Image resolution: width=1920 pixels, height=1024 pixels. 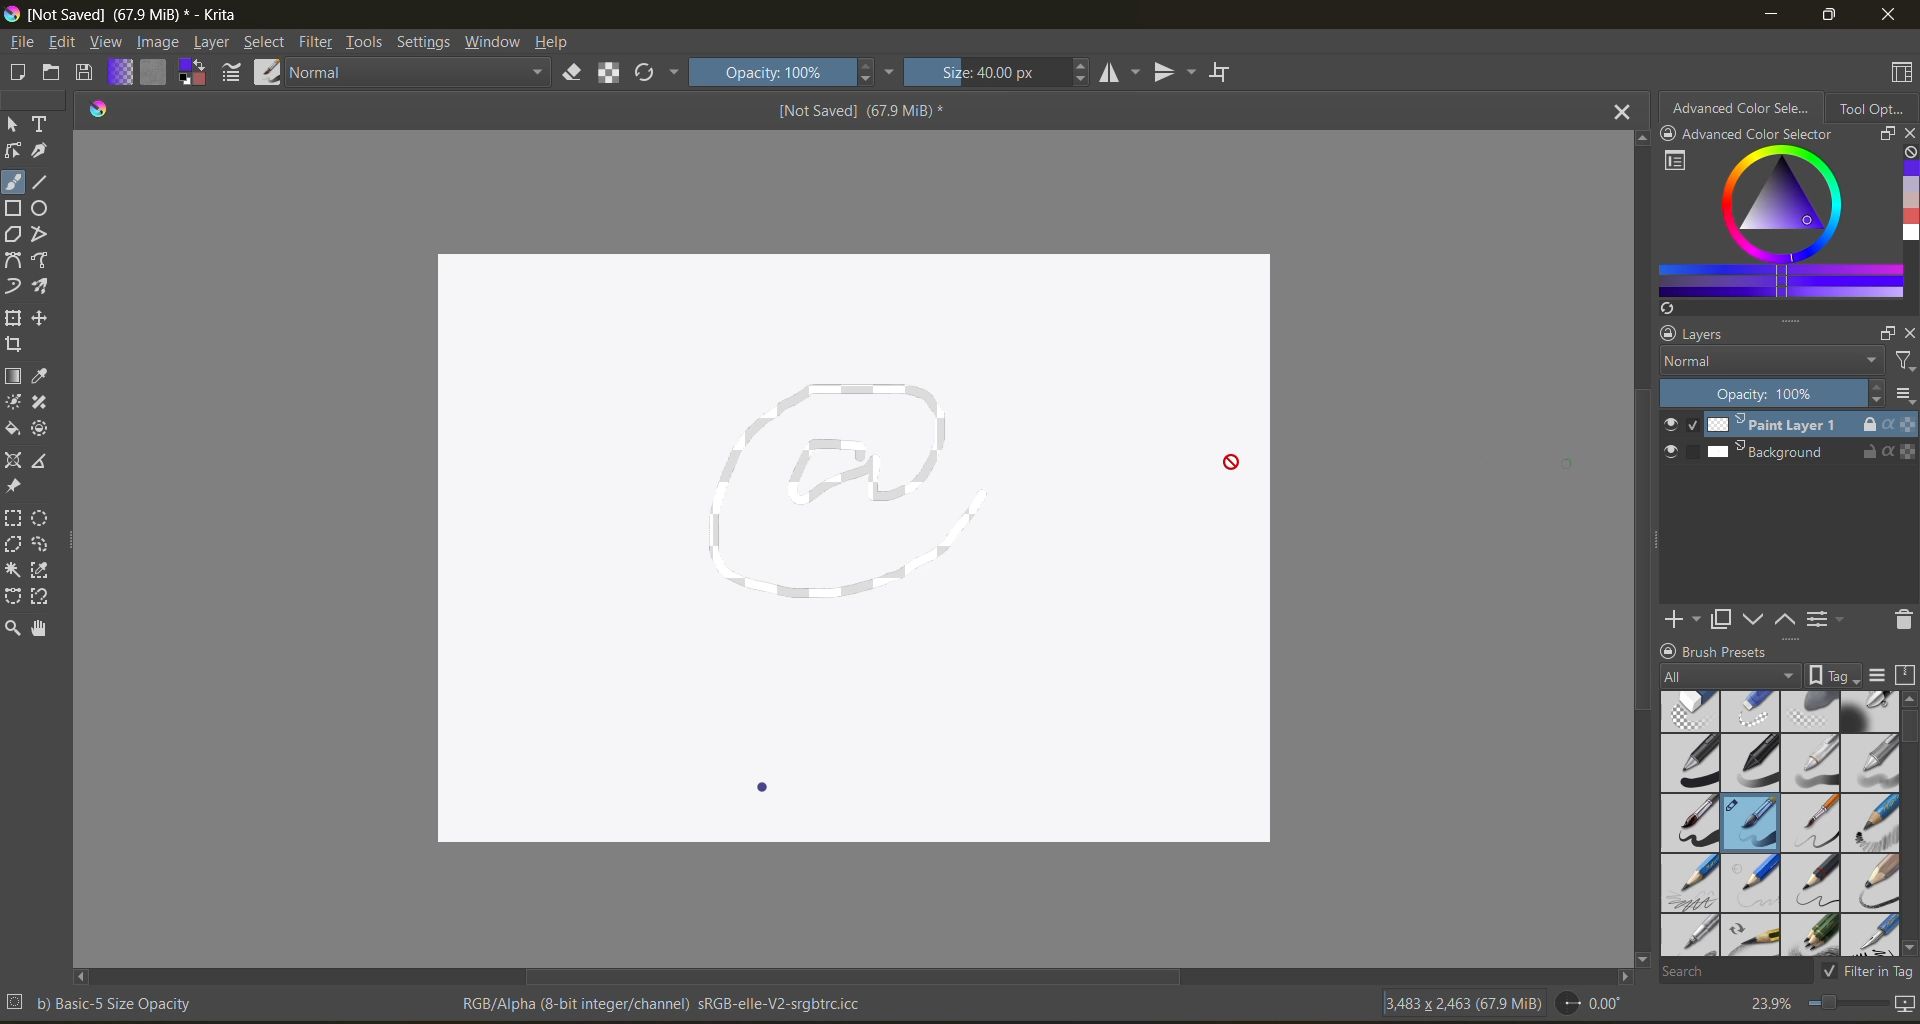 What do you see at coordinates (1810, 711) in the screenshot?
I see `soft eraser` at bounding box center [1810, 711].